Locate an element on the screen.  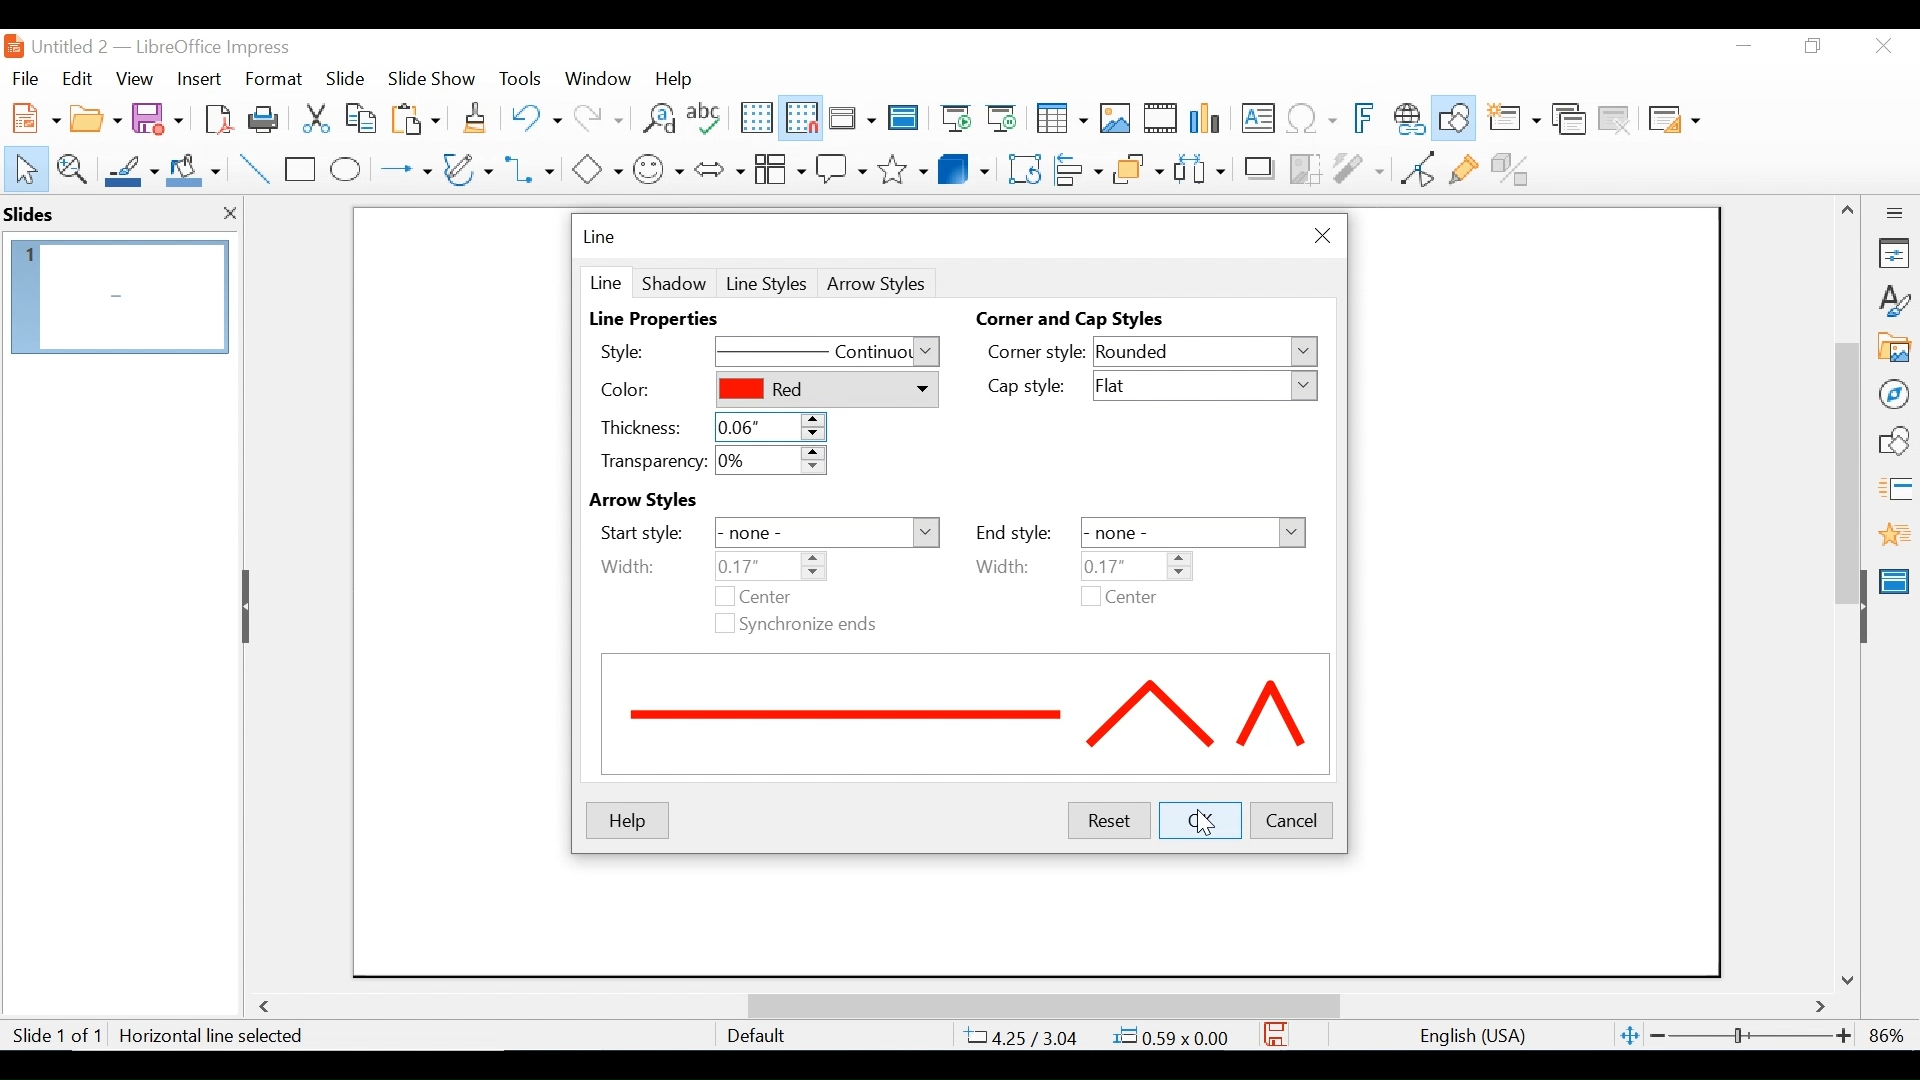
Scroll down is located at coordinates (1851, 979).